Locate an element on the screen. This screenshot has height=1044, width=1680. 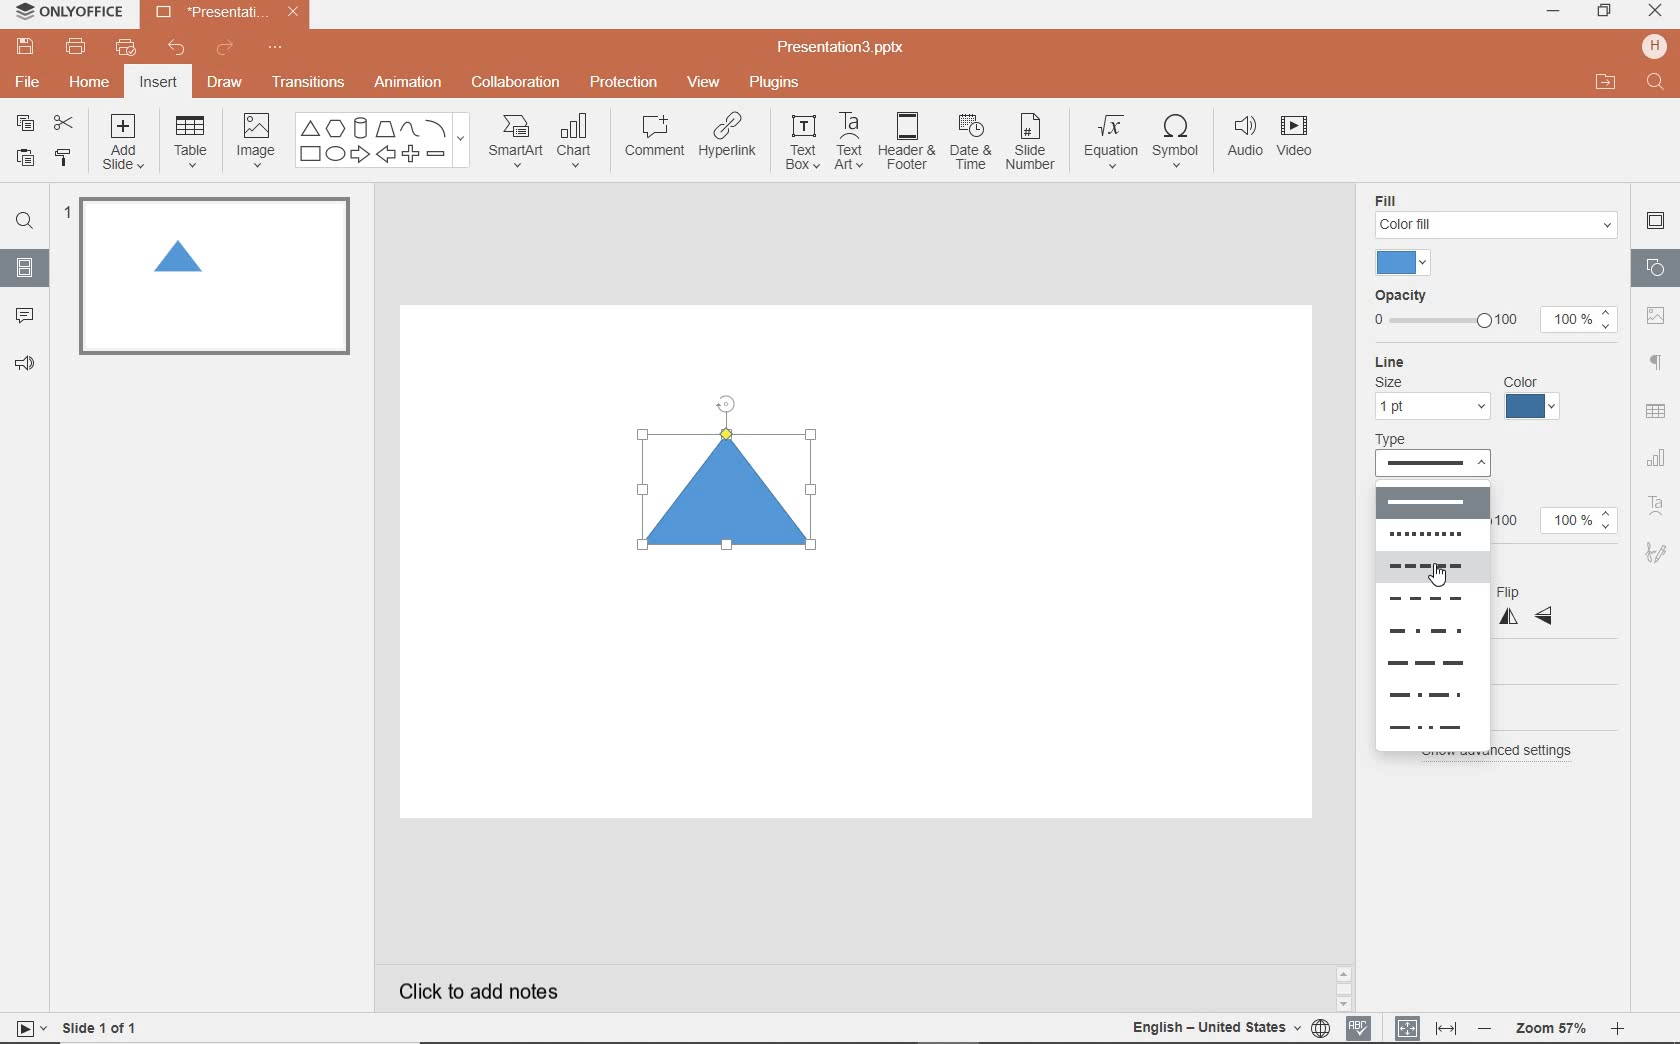
COMMENTS is located at coordinates (24, 314).